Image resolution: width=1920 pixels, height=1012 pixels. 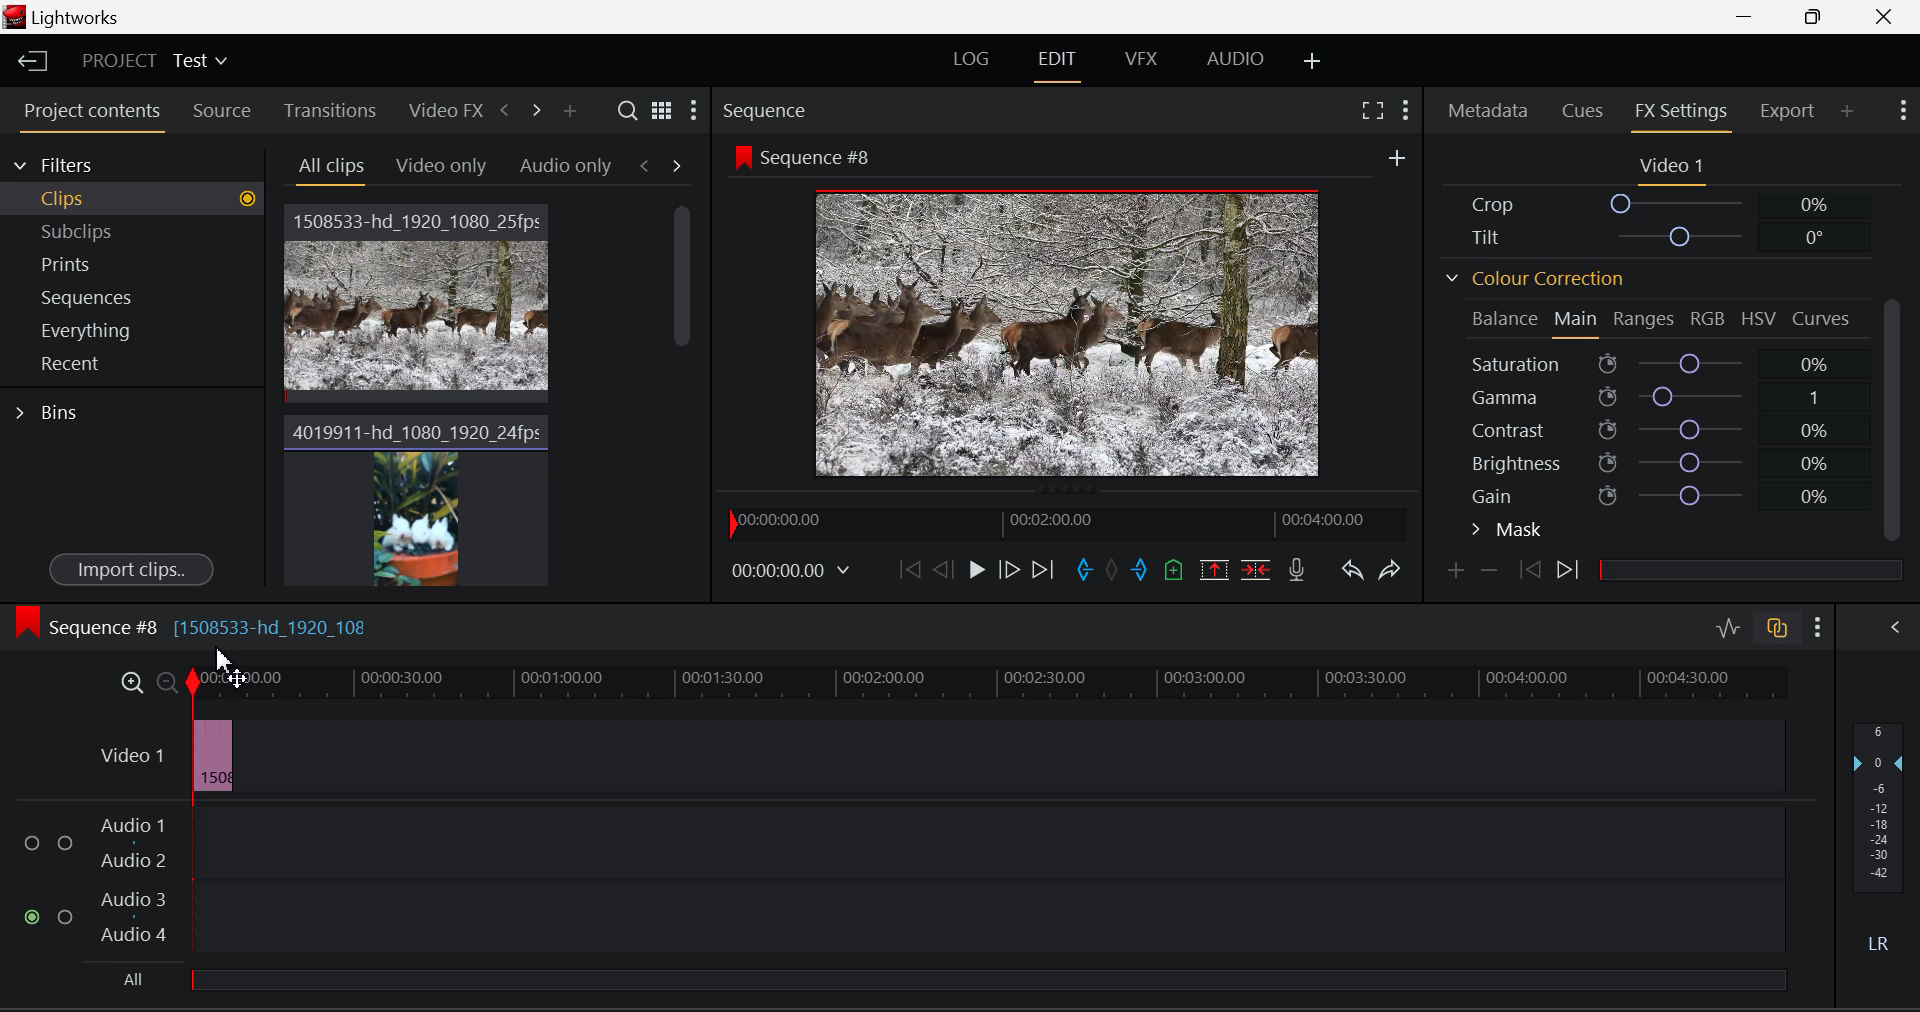 I want to click on Audio 2, so click(x=136, y=861).